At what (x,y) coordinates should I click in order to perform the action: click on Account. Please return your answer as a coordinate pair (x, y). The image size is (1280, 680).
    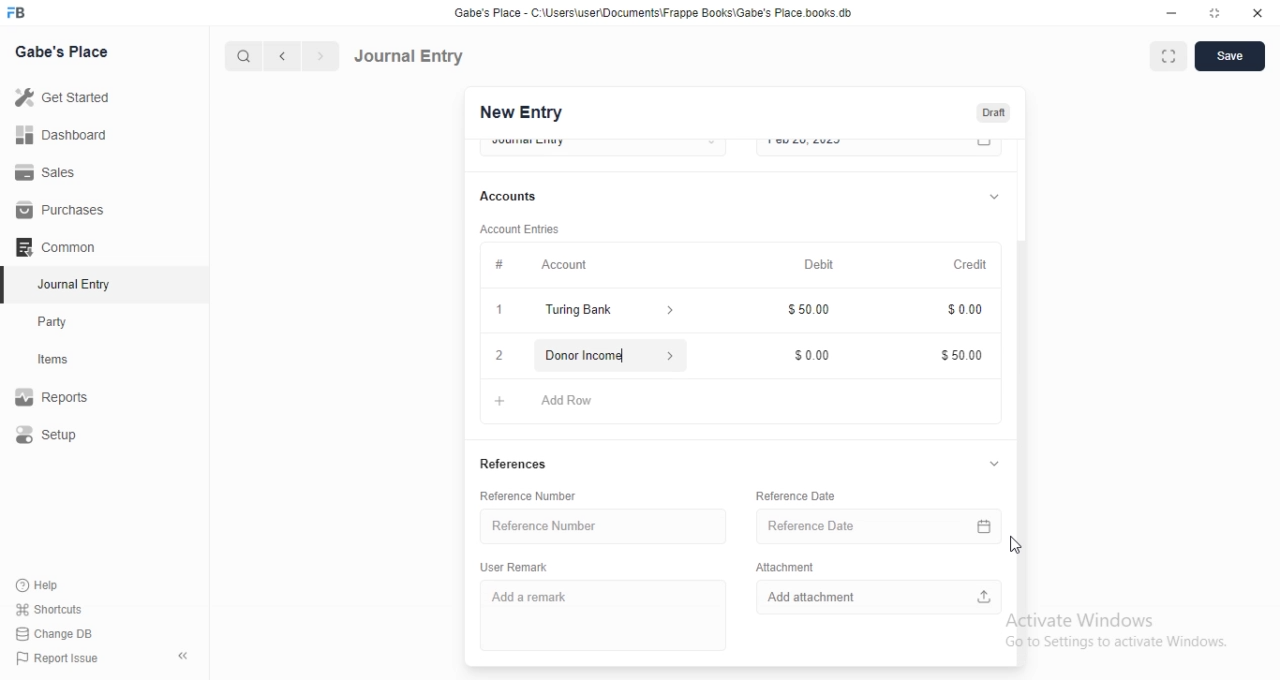
    Looking at the image, I should click on (534, 263).